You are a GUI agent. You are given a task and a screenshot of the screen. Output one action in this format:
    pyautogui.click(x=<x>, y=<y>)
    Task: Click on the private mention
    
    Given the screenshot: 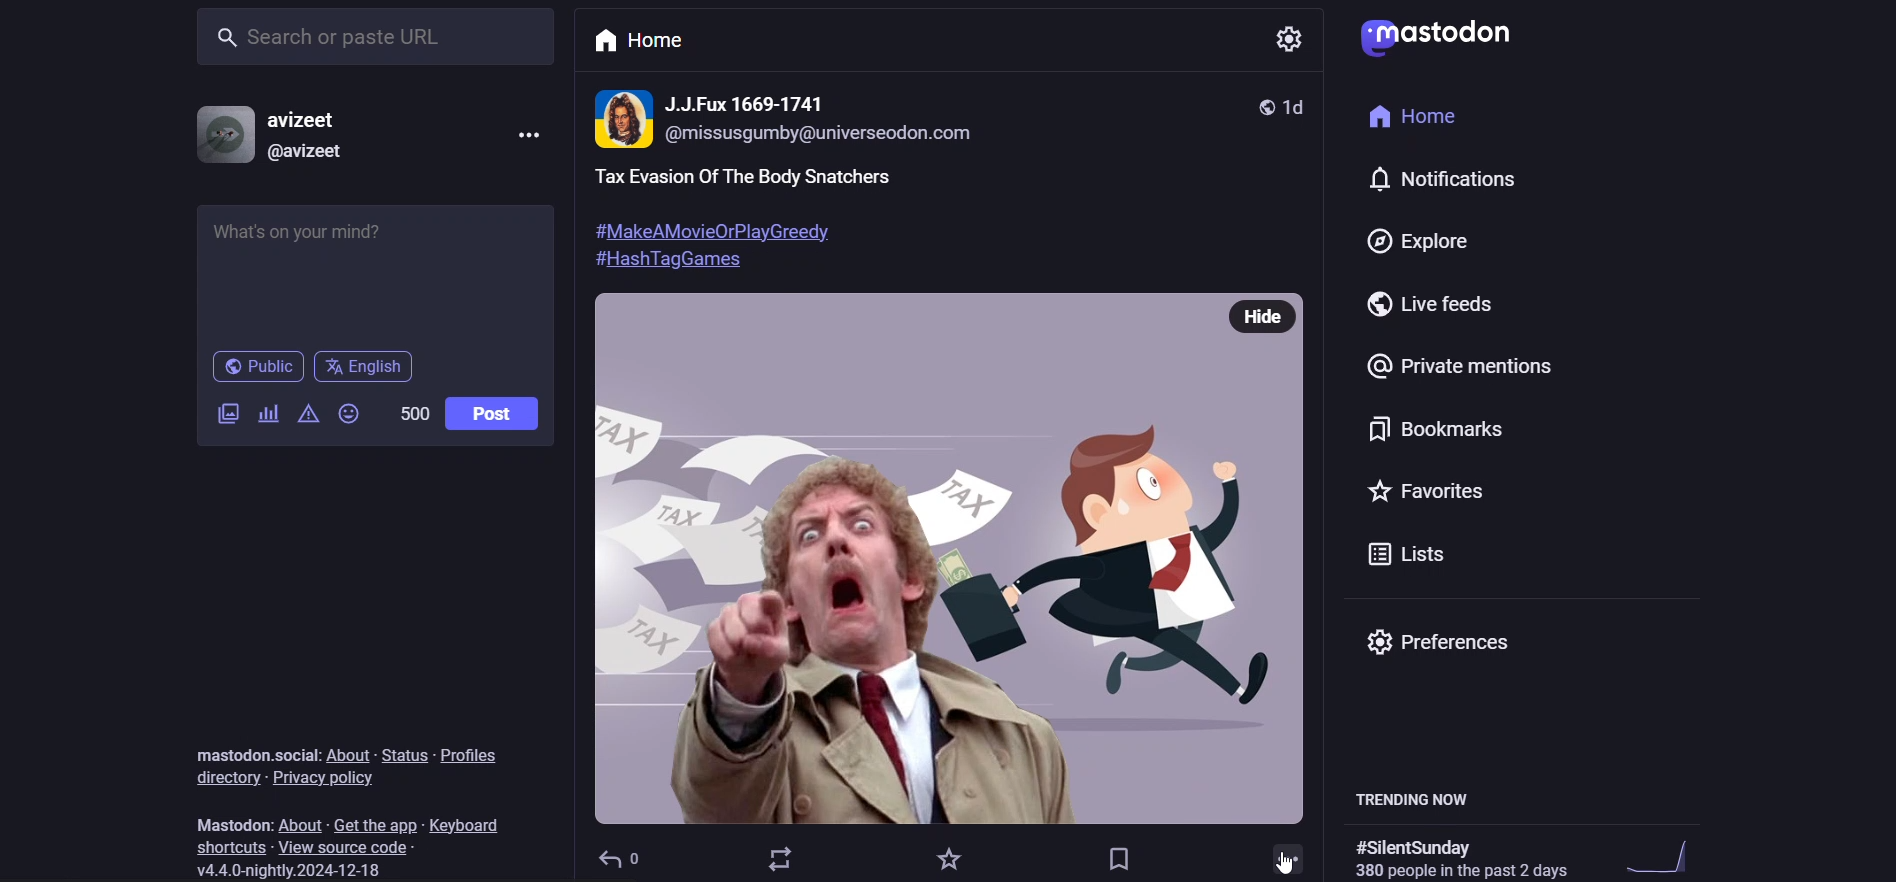 What is the action you would take?
    pyautogui.click(x=1472, y=366)
    